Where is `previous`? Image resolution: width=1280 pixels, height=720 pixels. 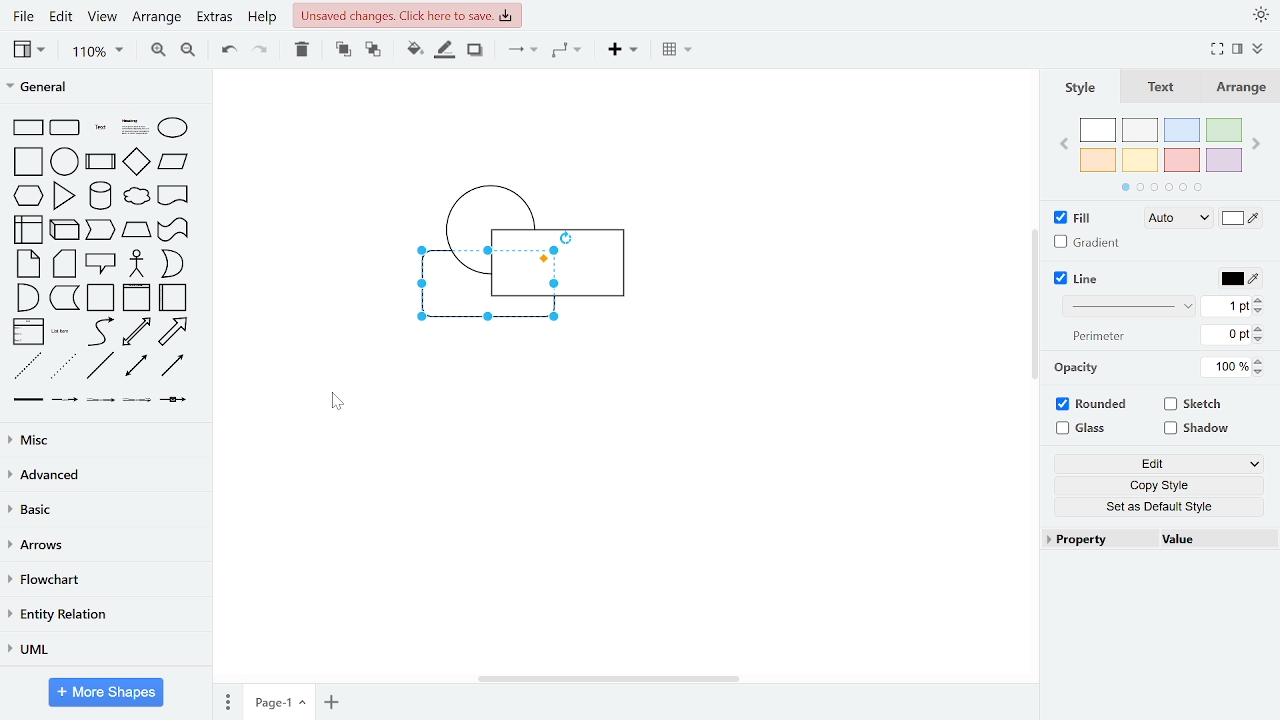
previous is located at coordinates (1064, 146).